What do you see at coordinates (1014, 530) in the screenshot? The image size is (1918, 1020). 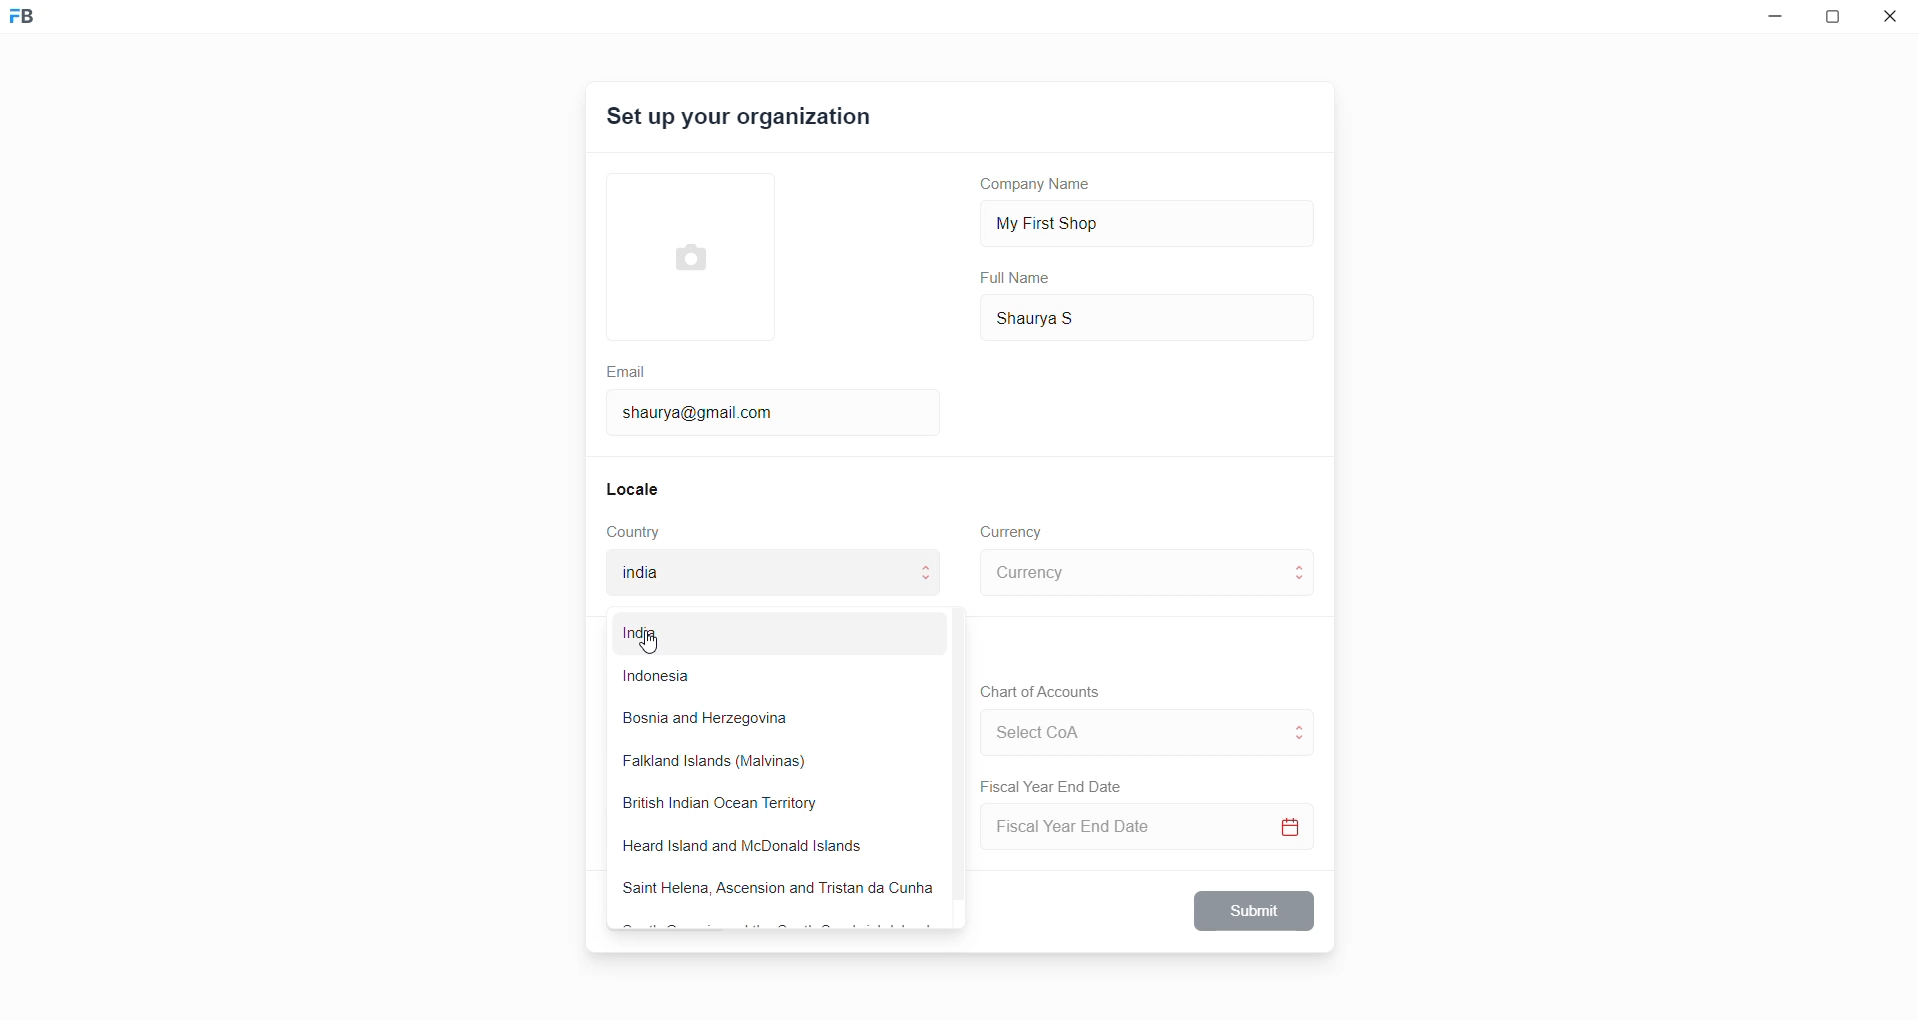 I see `Currency` at bounding box center [1014, 530].